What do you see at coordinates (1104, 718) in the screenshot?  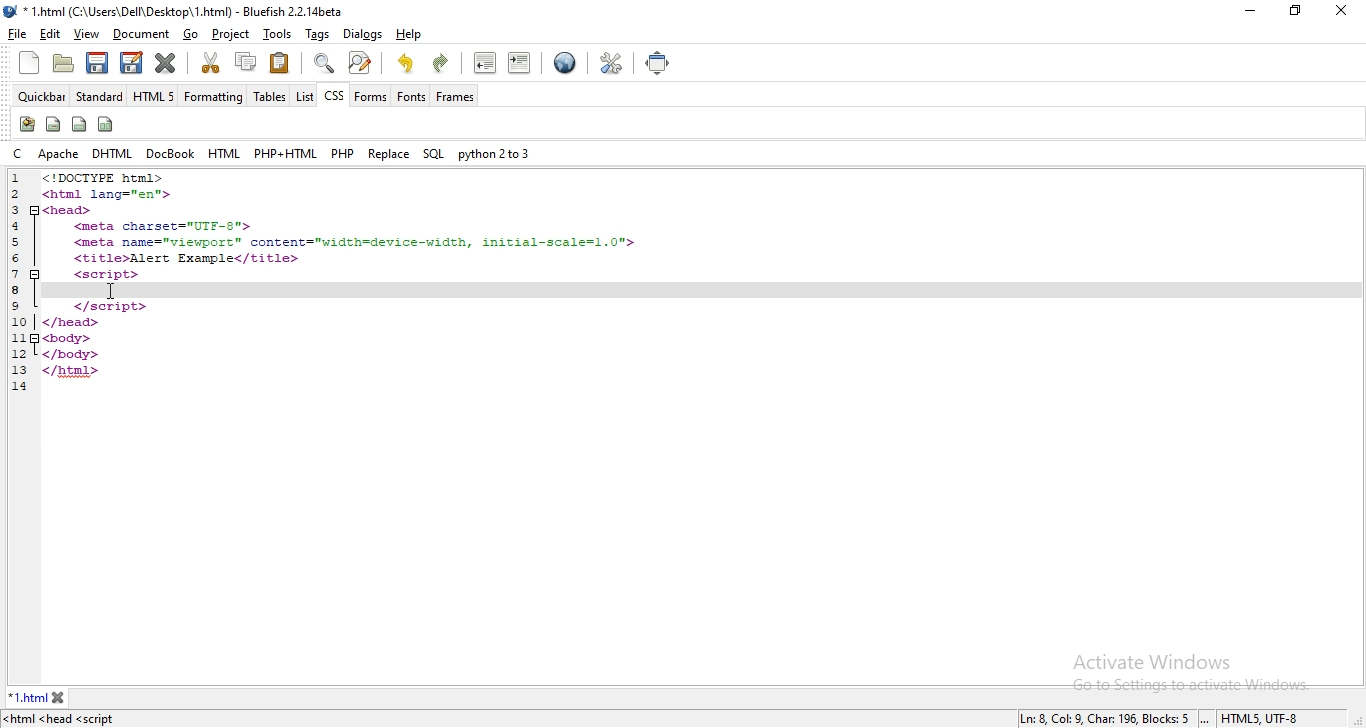 I see `Ln: 8 Col: 9, Char: 196, Blocks: 5` at bounding box center [1104, 718].